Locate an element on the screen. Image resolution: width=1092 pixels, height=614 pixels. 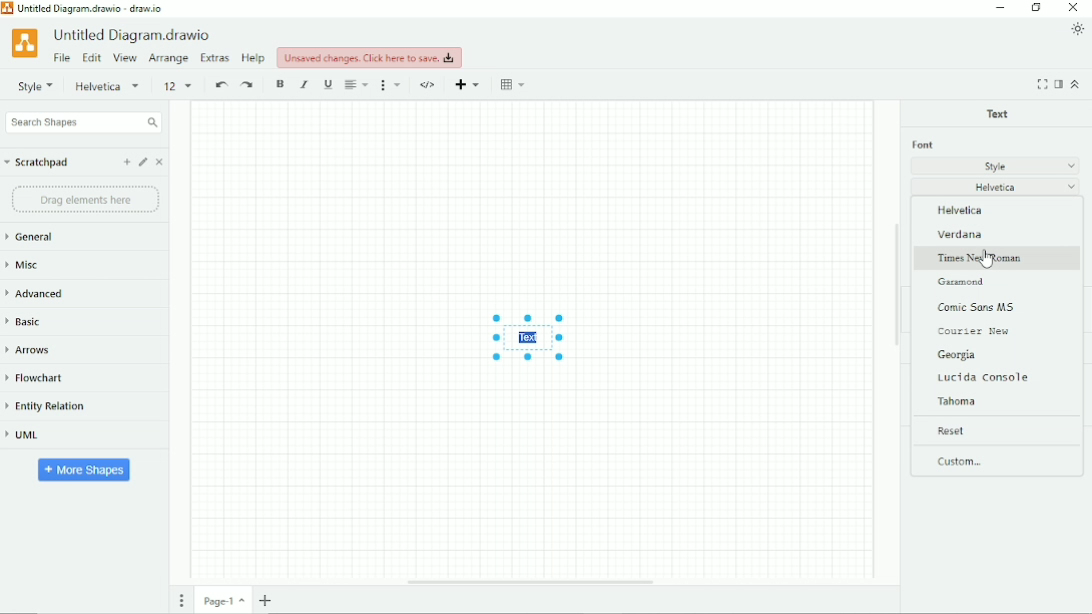
Text is located at coordinates (998, 113).